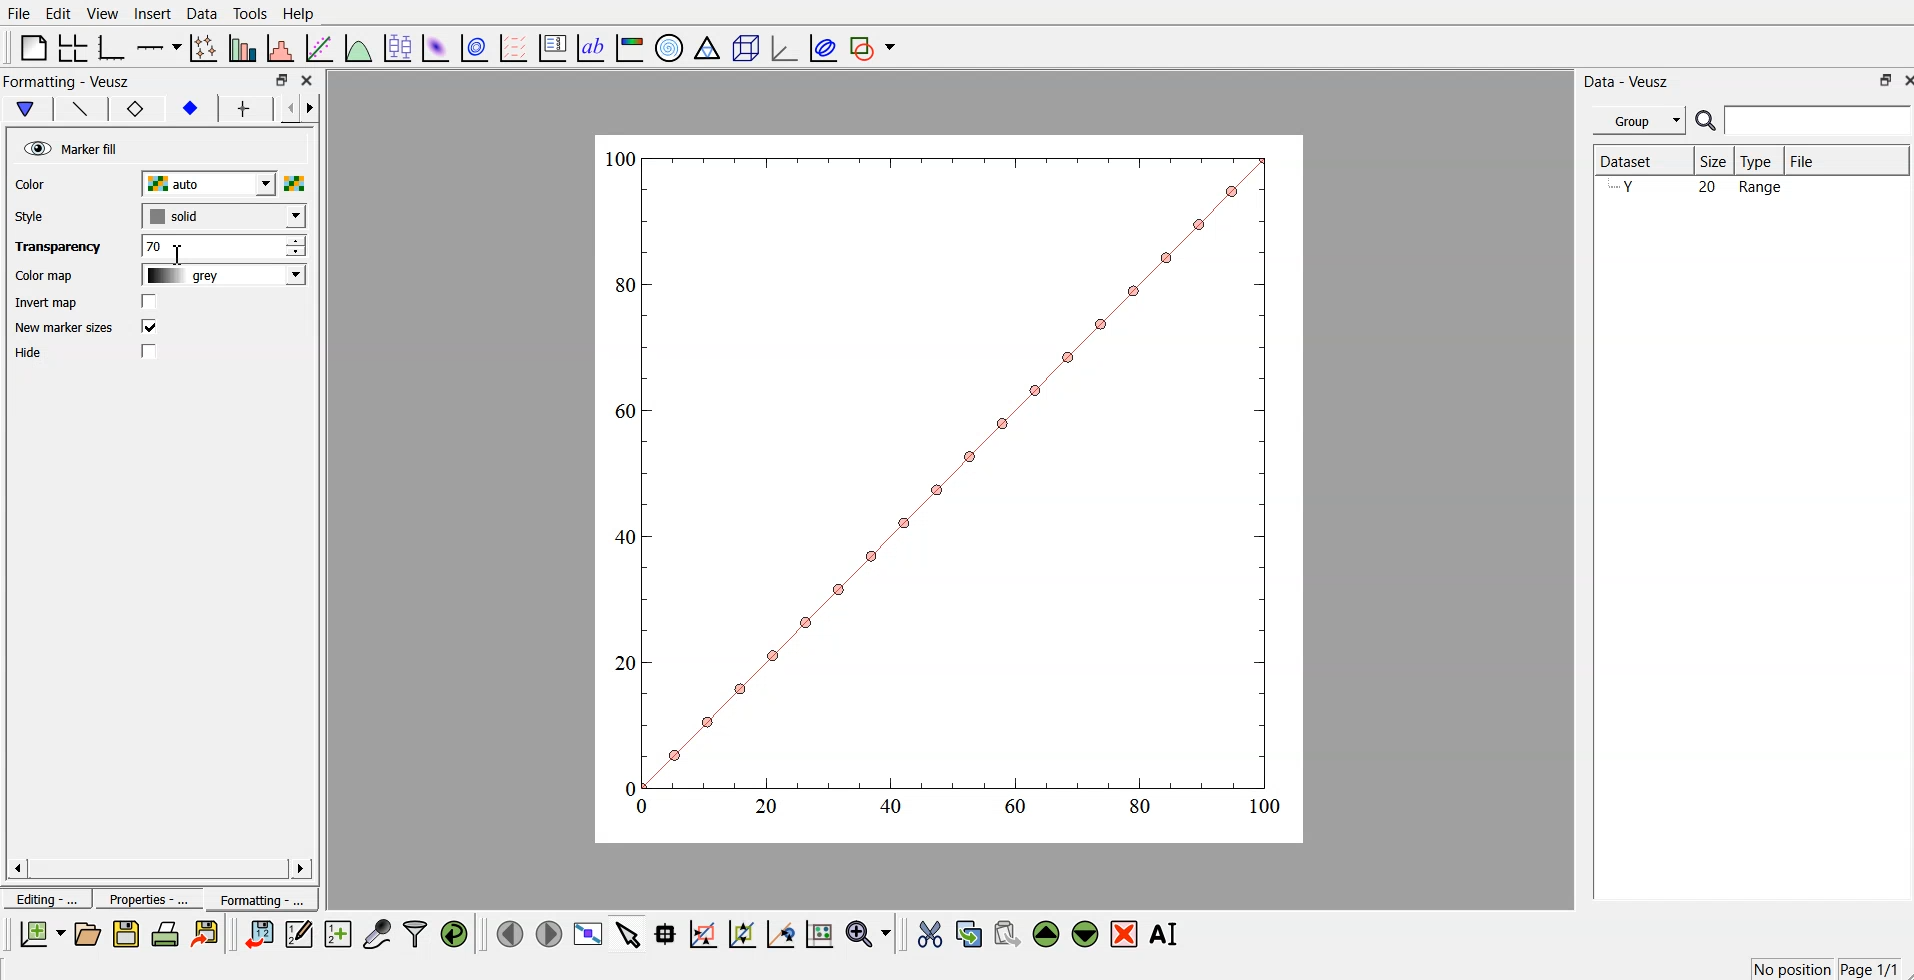 The image size is (1914, 980). Describe the element at coordinates (148, 328) in the screenshot. I see `checkbox` at that location.